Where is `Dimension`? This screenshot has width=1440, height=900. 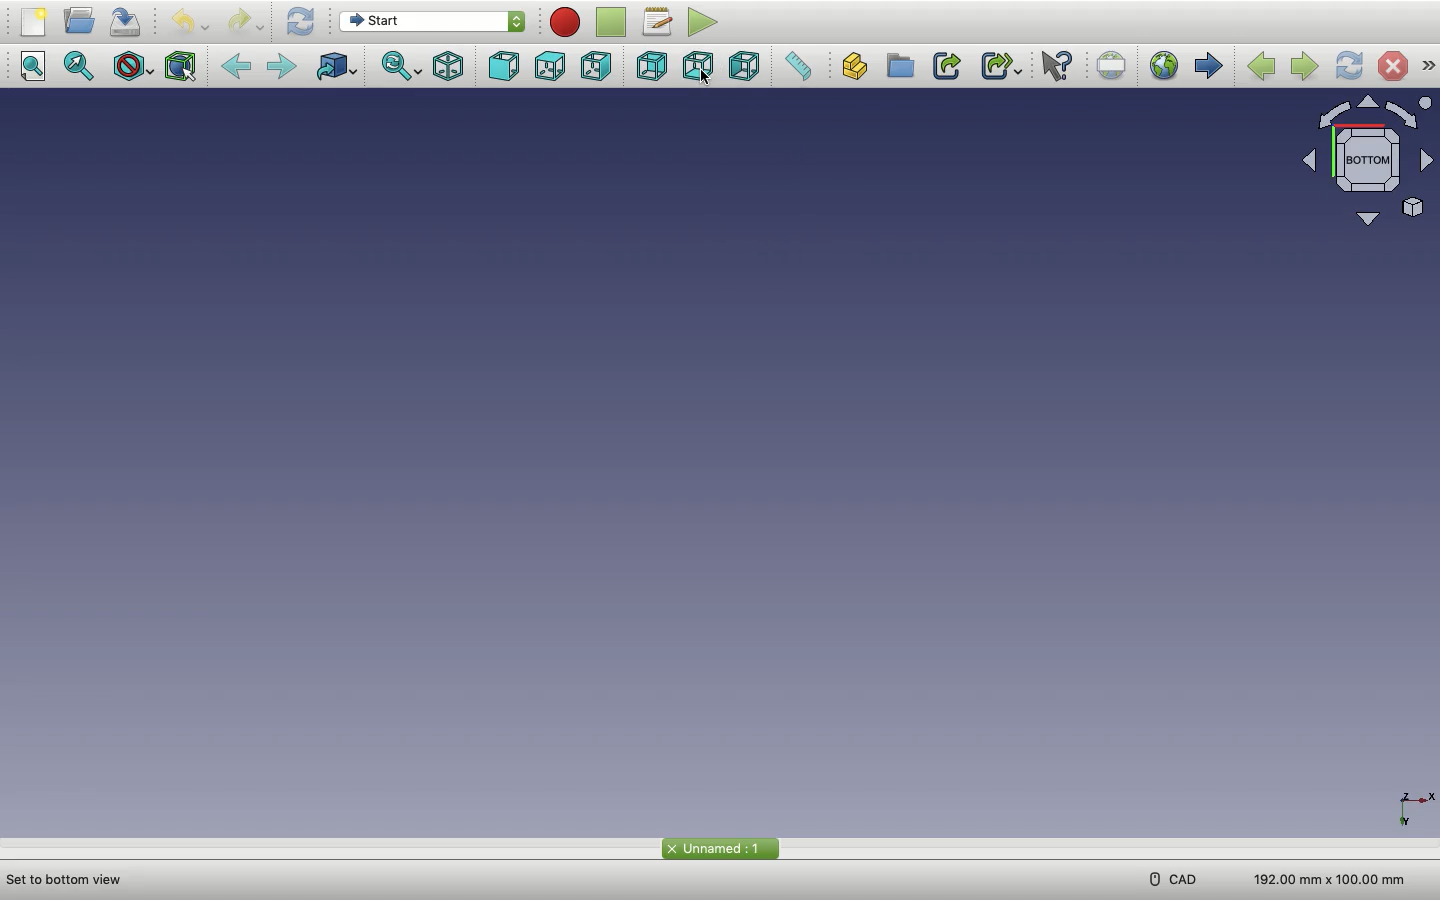
Dimension is located at coordinates (1323, 876).